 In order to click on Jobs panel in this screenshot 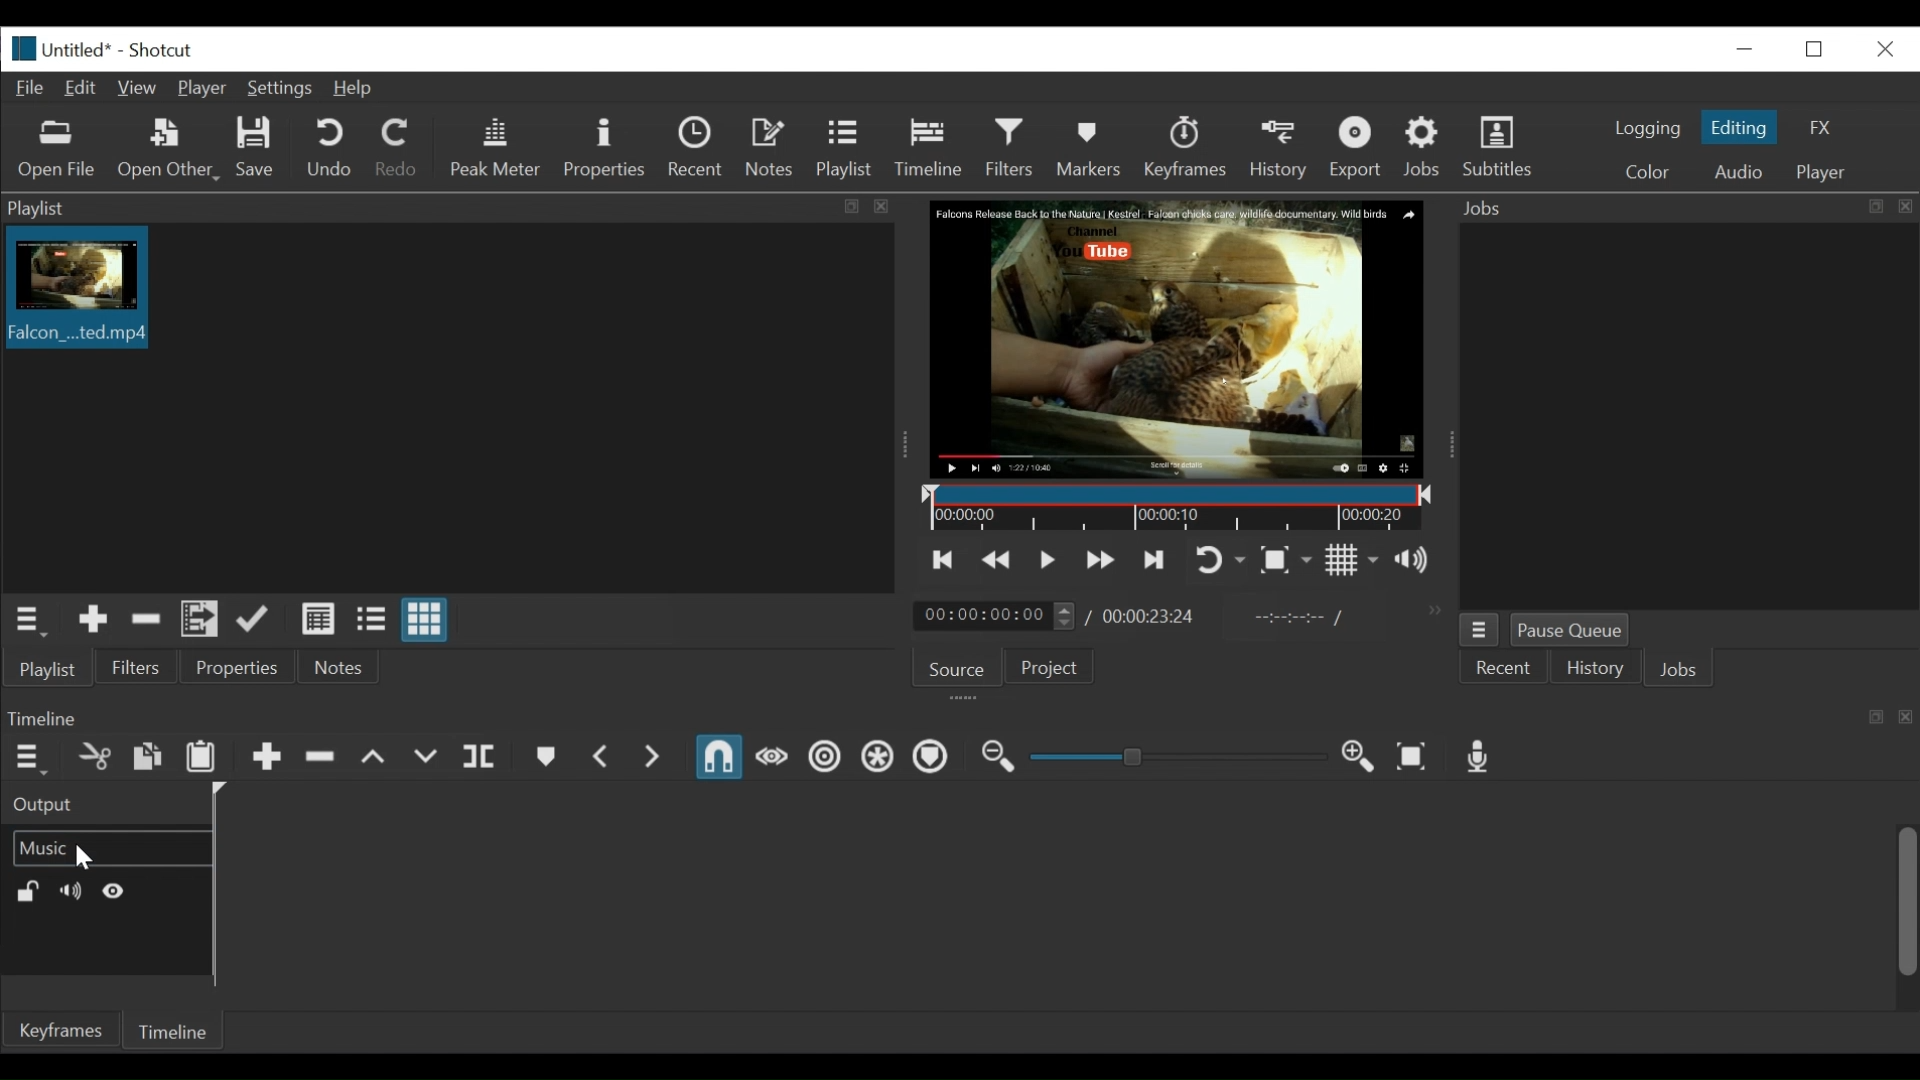, I will do `click(1677, 416)`.